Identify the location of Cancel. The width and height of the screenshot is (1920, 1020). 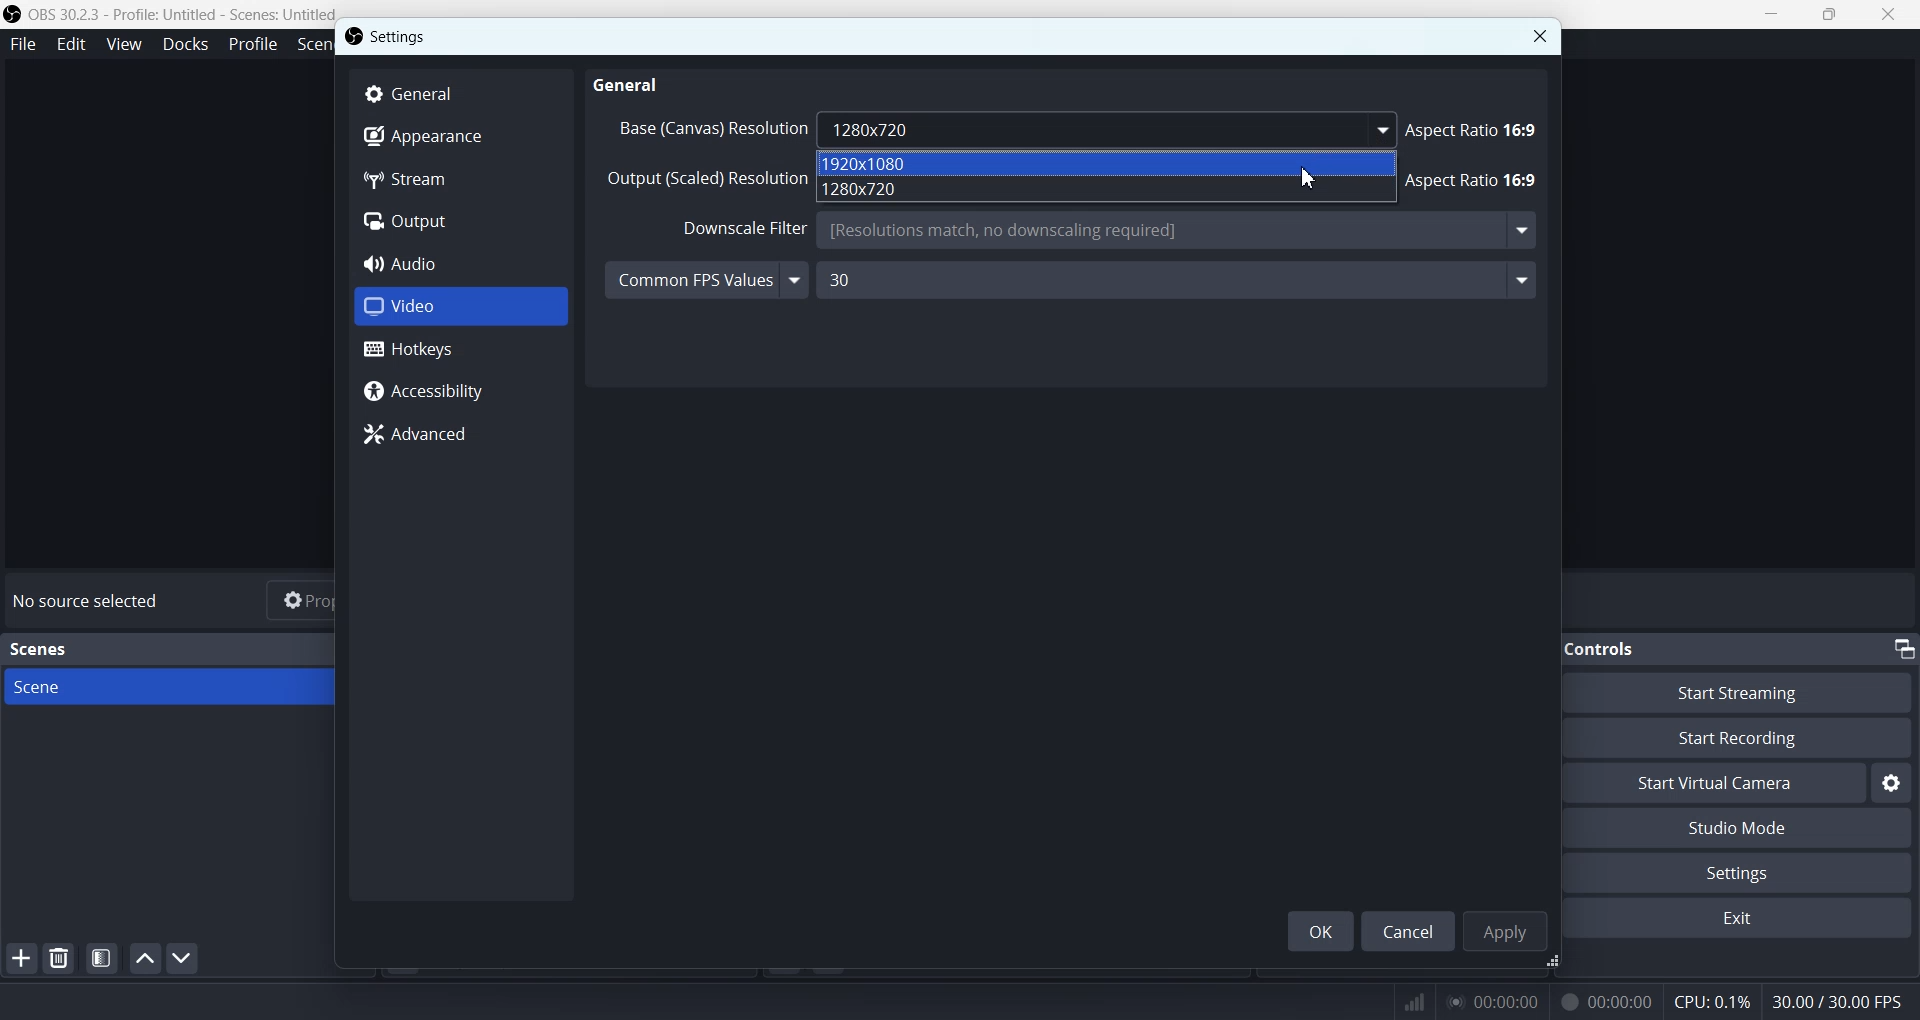
(1408, 930).